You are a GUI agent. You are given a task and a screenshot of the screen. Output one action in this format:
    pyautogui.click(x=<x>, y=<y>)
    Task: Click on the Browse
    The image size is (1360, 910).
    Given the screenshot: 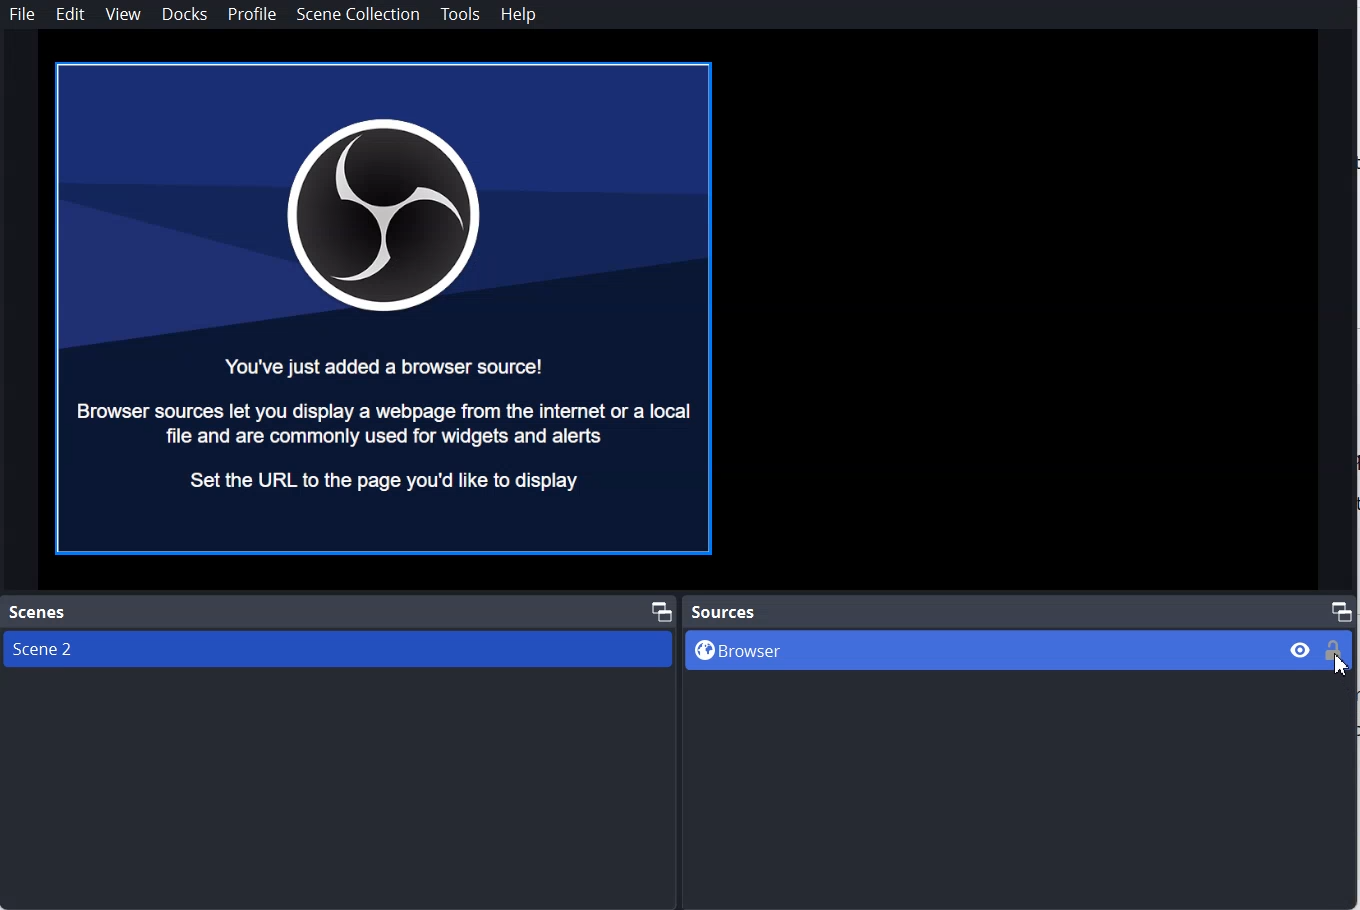 What is the action you would take?
    pyautogui.click(x=978, y=651)
    